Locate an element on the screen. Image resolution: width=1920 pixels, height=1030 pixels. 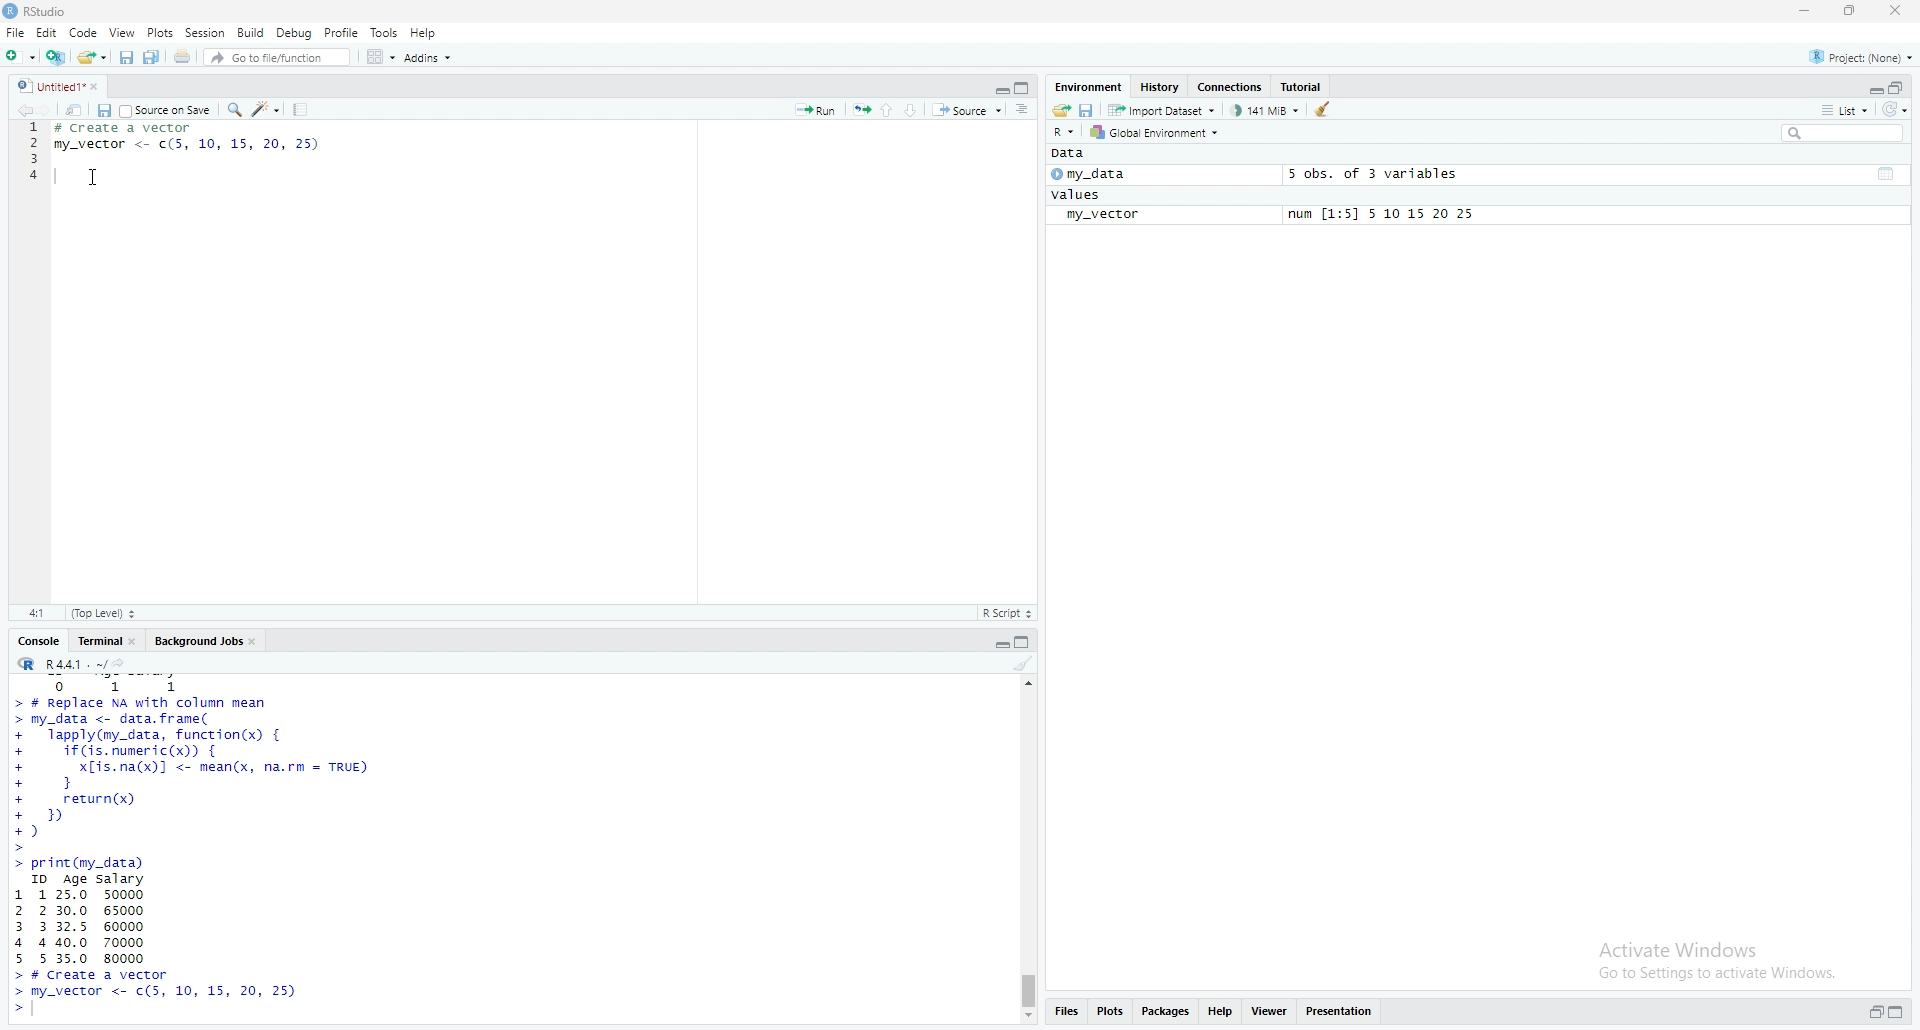
clear objects from the workspace is located at coordinates (1325, 111).